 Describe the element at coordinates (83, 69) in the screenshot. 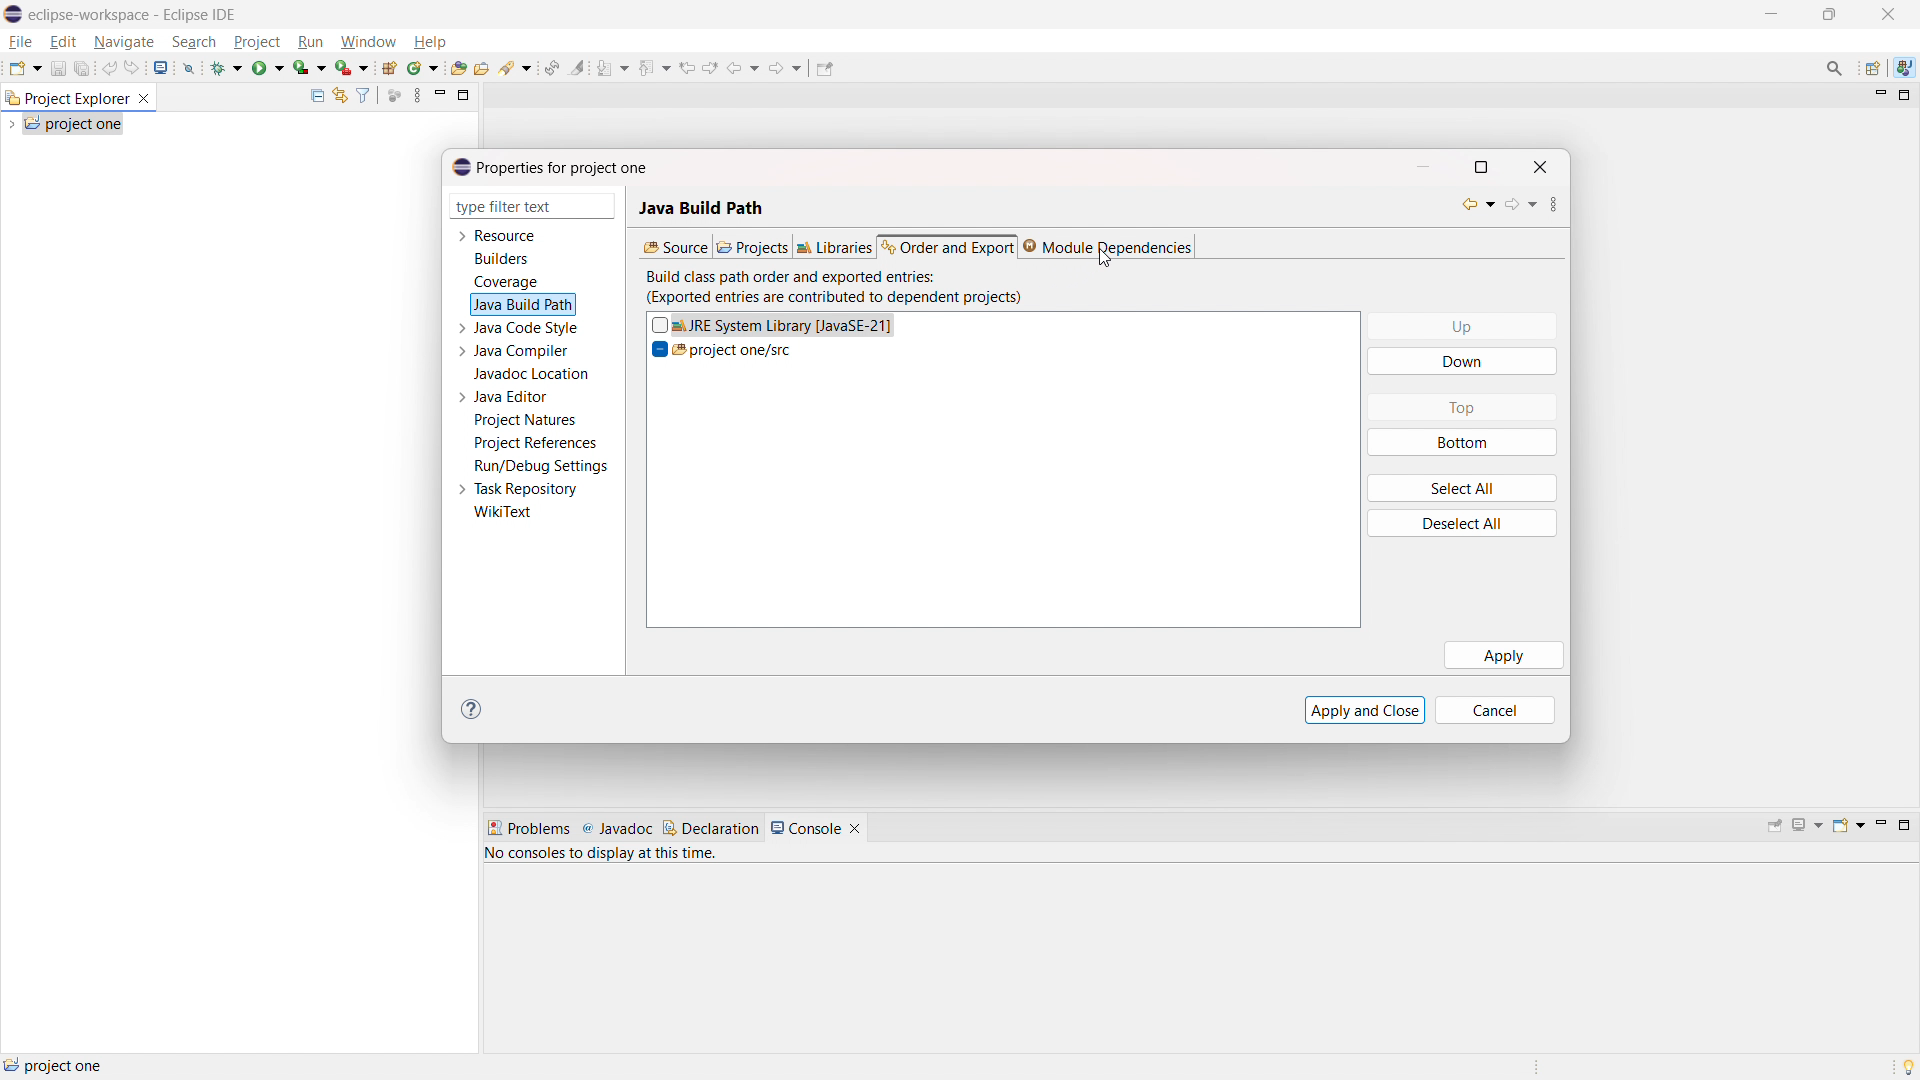

I see `save all` at that location.